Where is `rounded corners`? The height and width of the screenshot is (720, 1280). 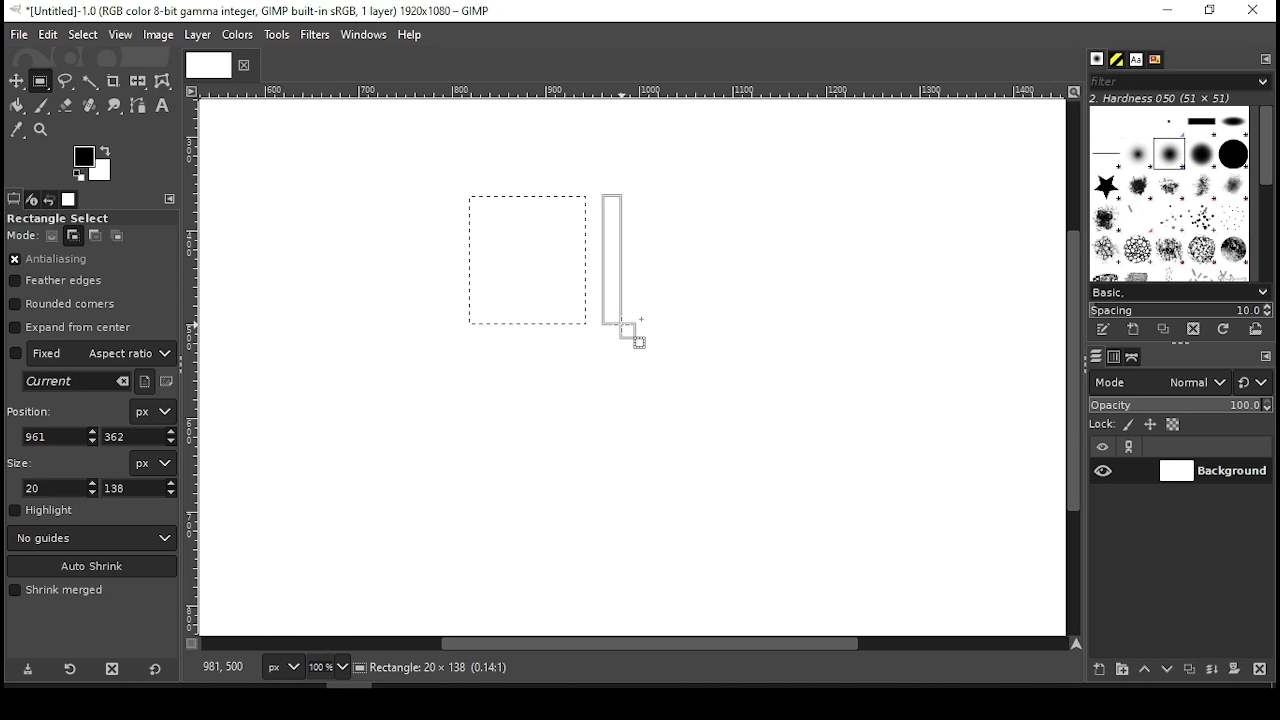
rounded corners is located at coordinates (65, 304).